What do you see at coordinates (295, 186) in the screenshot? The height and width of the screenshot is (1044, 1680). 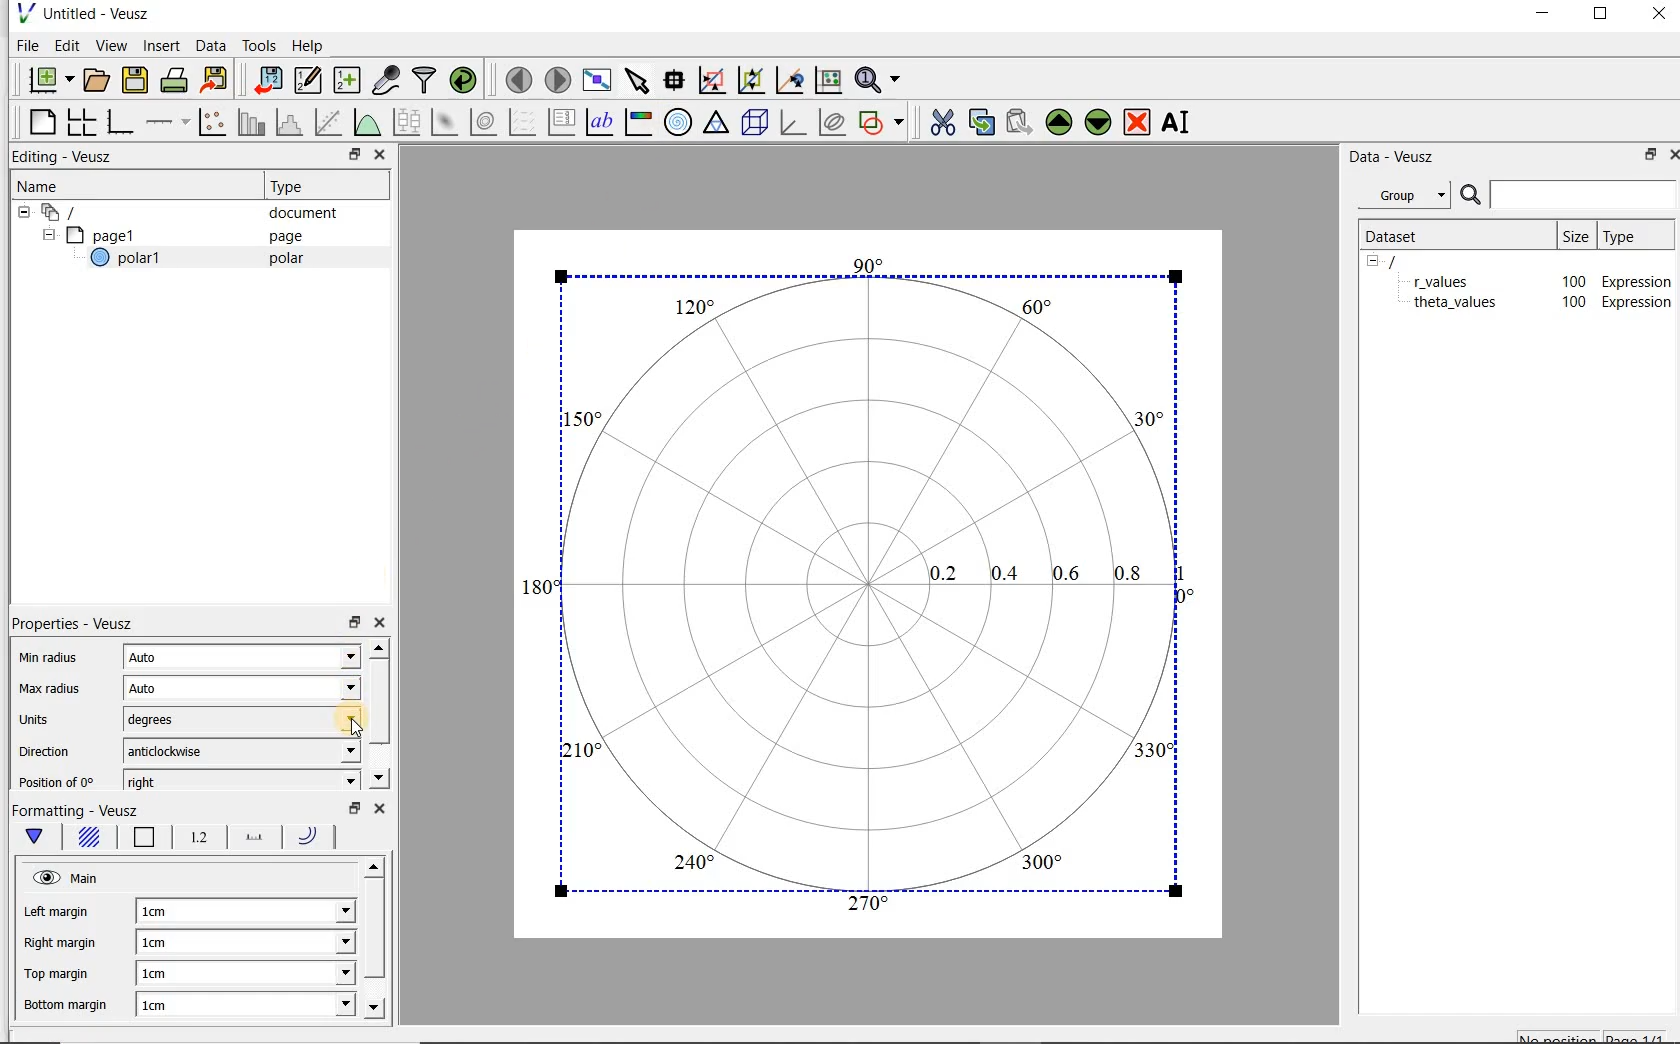 I see `Type` at bounding box center [295, 186].